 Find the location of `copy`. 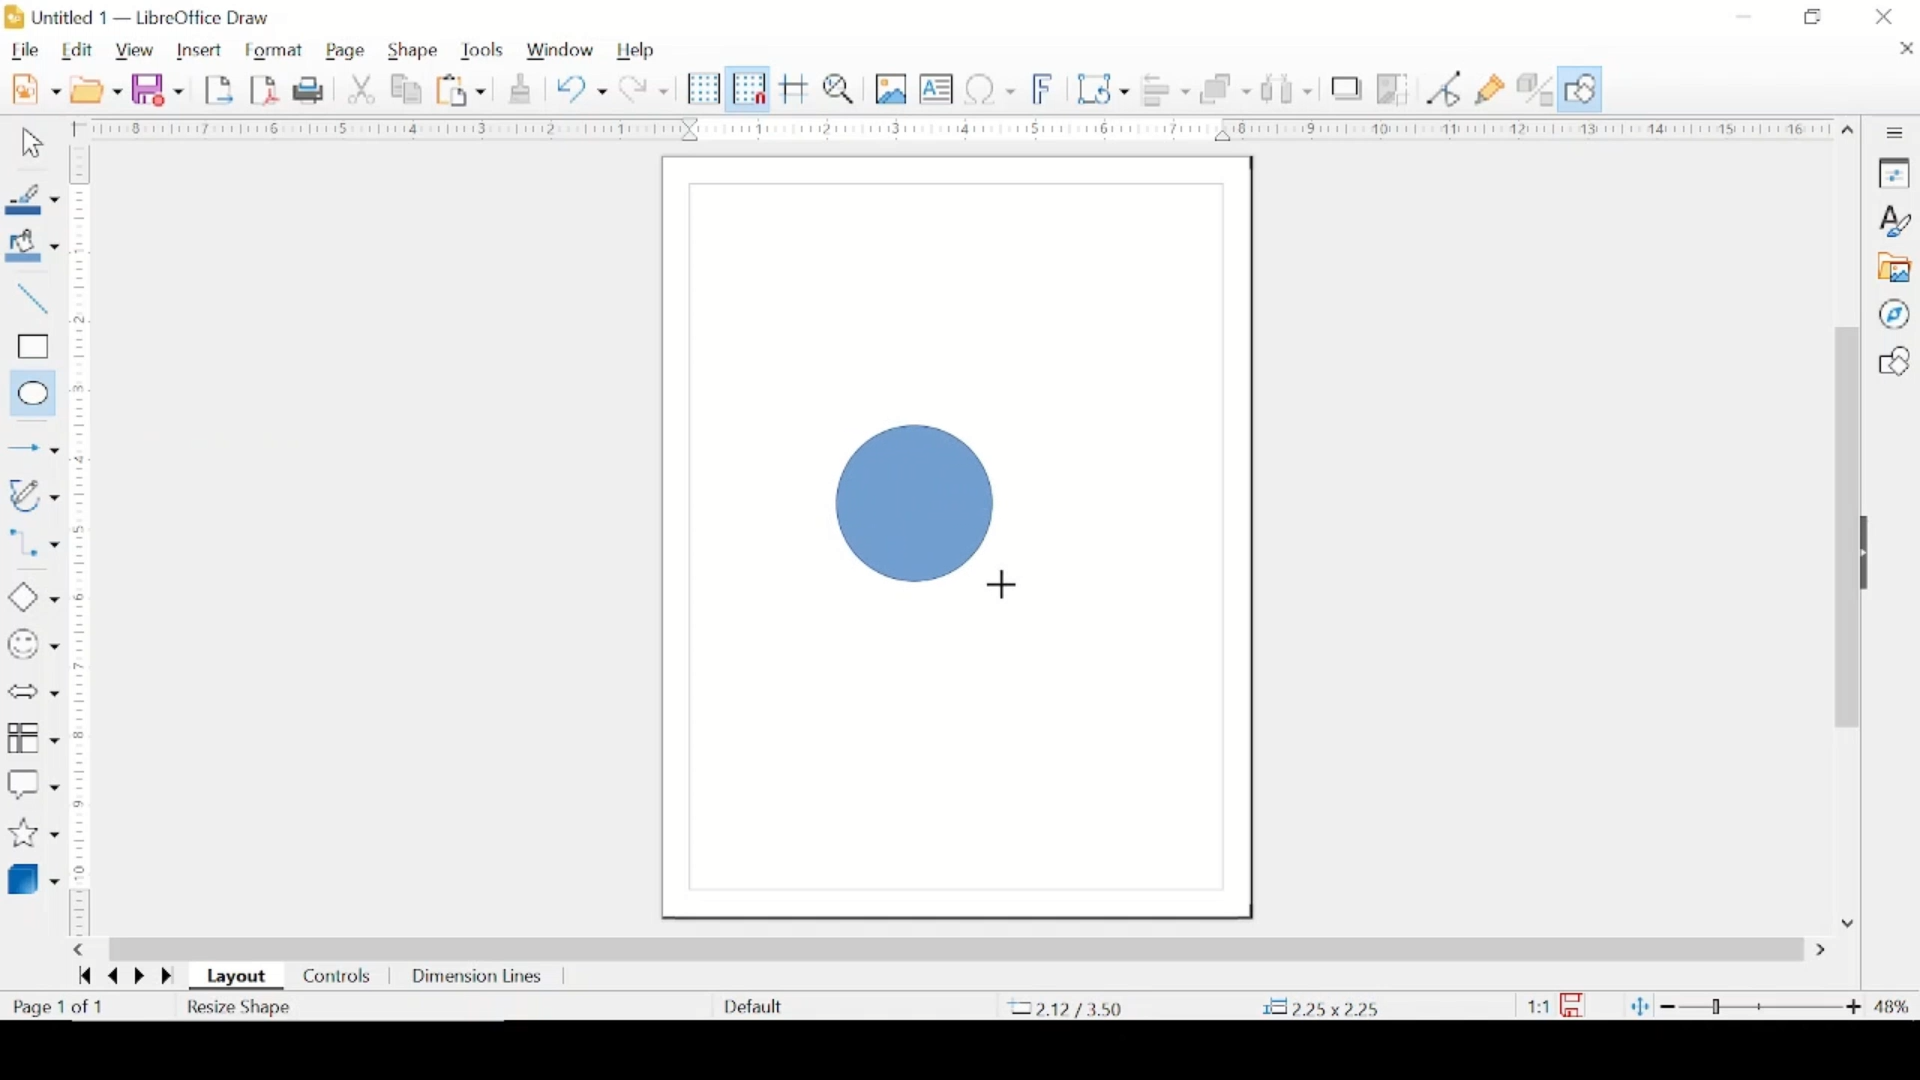

copy is located at coordinates (408, 89).